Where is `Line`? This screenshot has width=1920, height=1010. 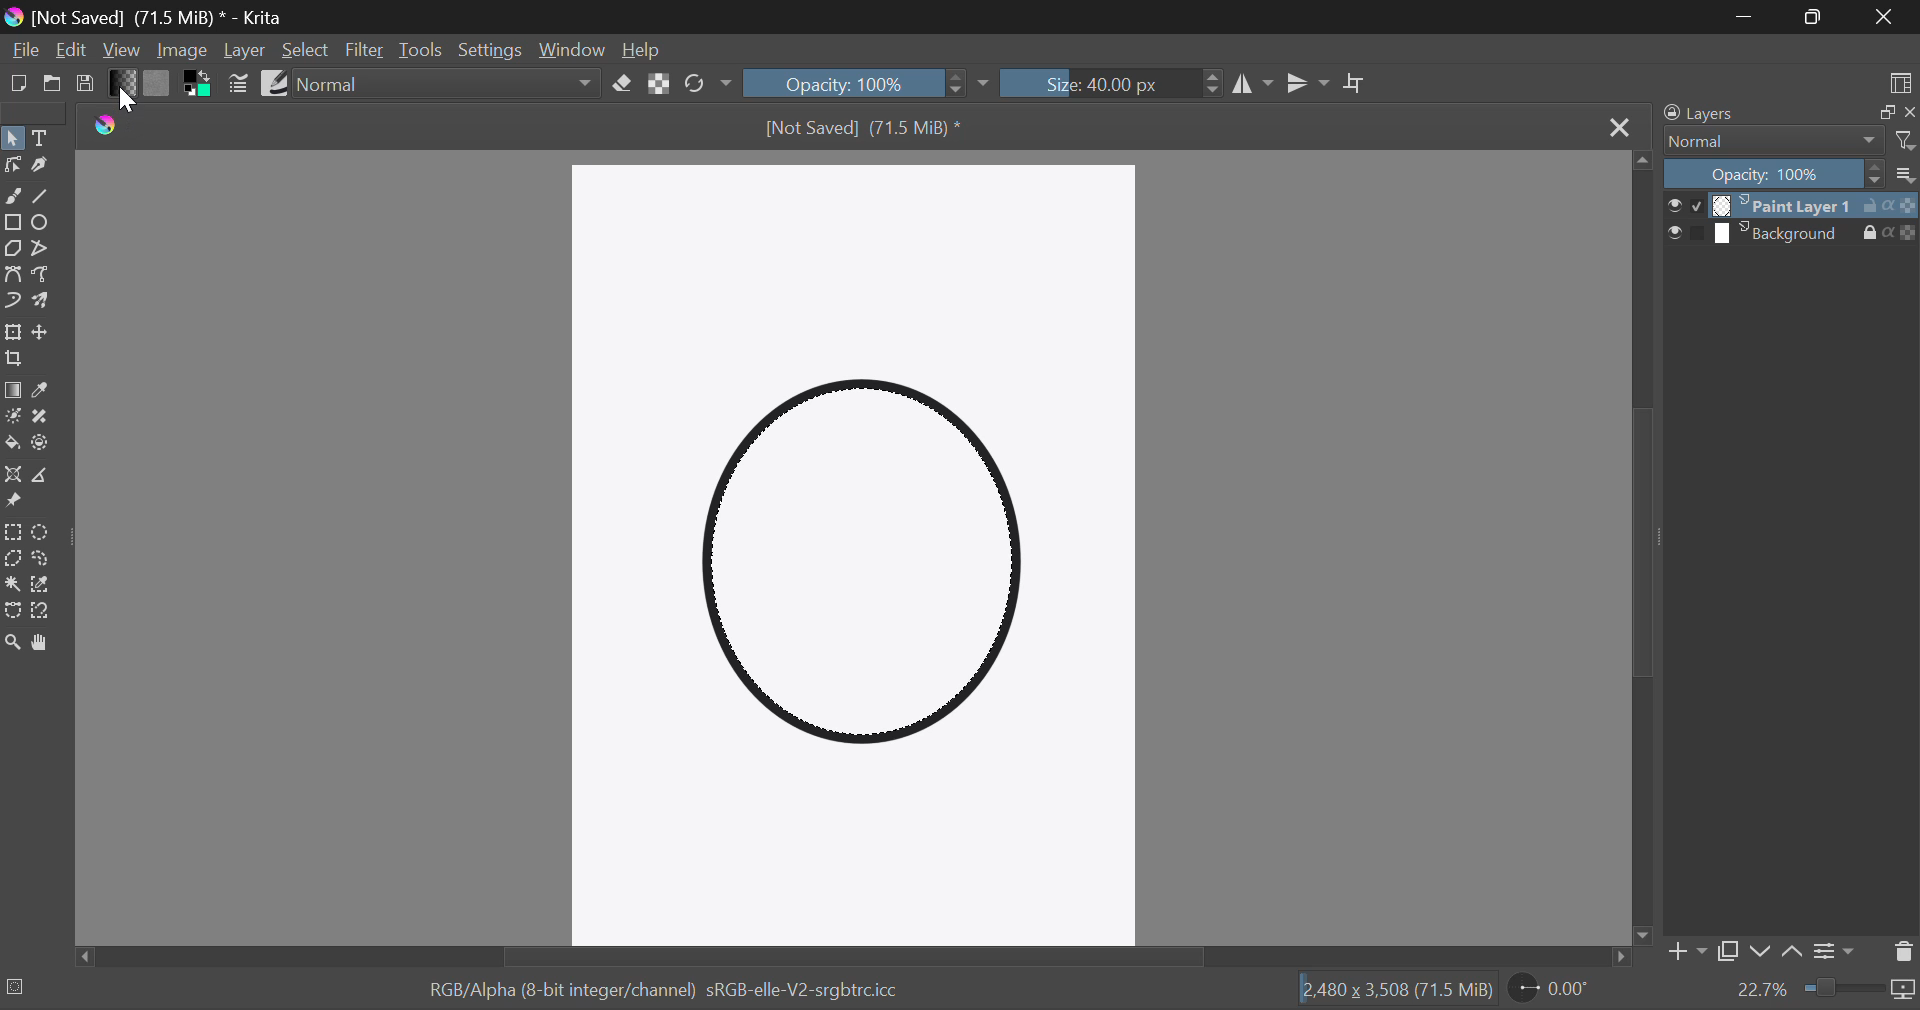
Line is located at coordinates (43, 197).